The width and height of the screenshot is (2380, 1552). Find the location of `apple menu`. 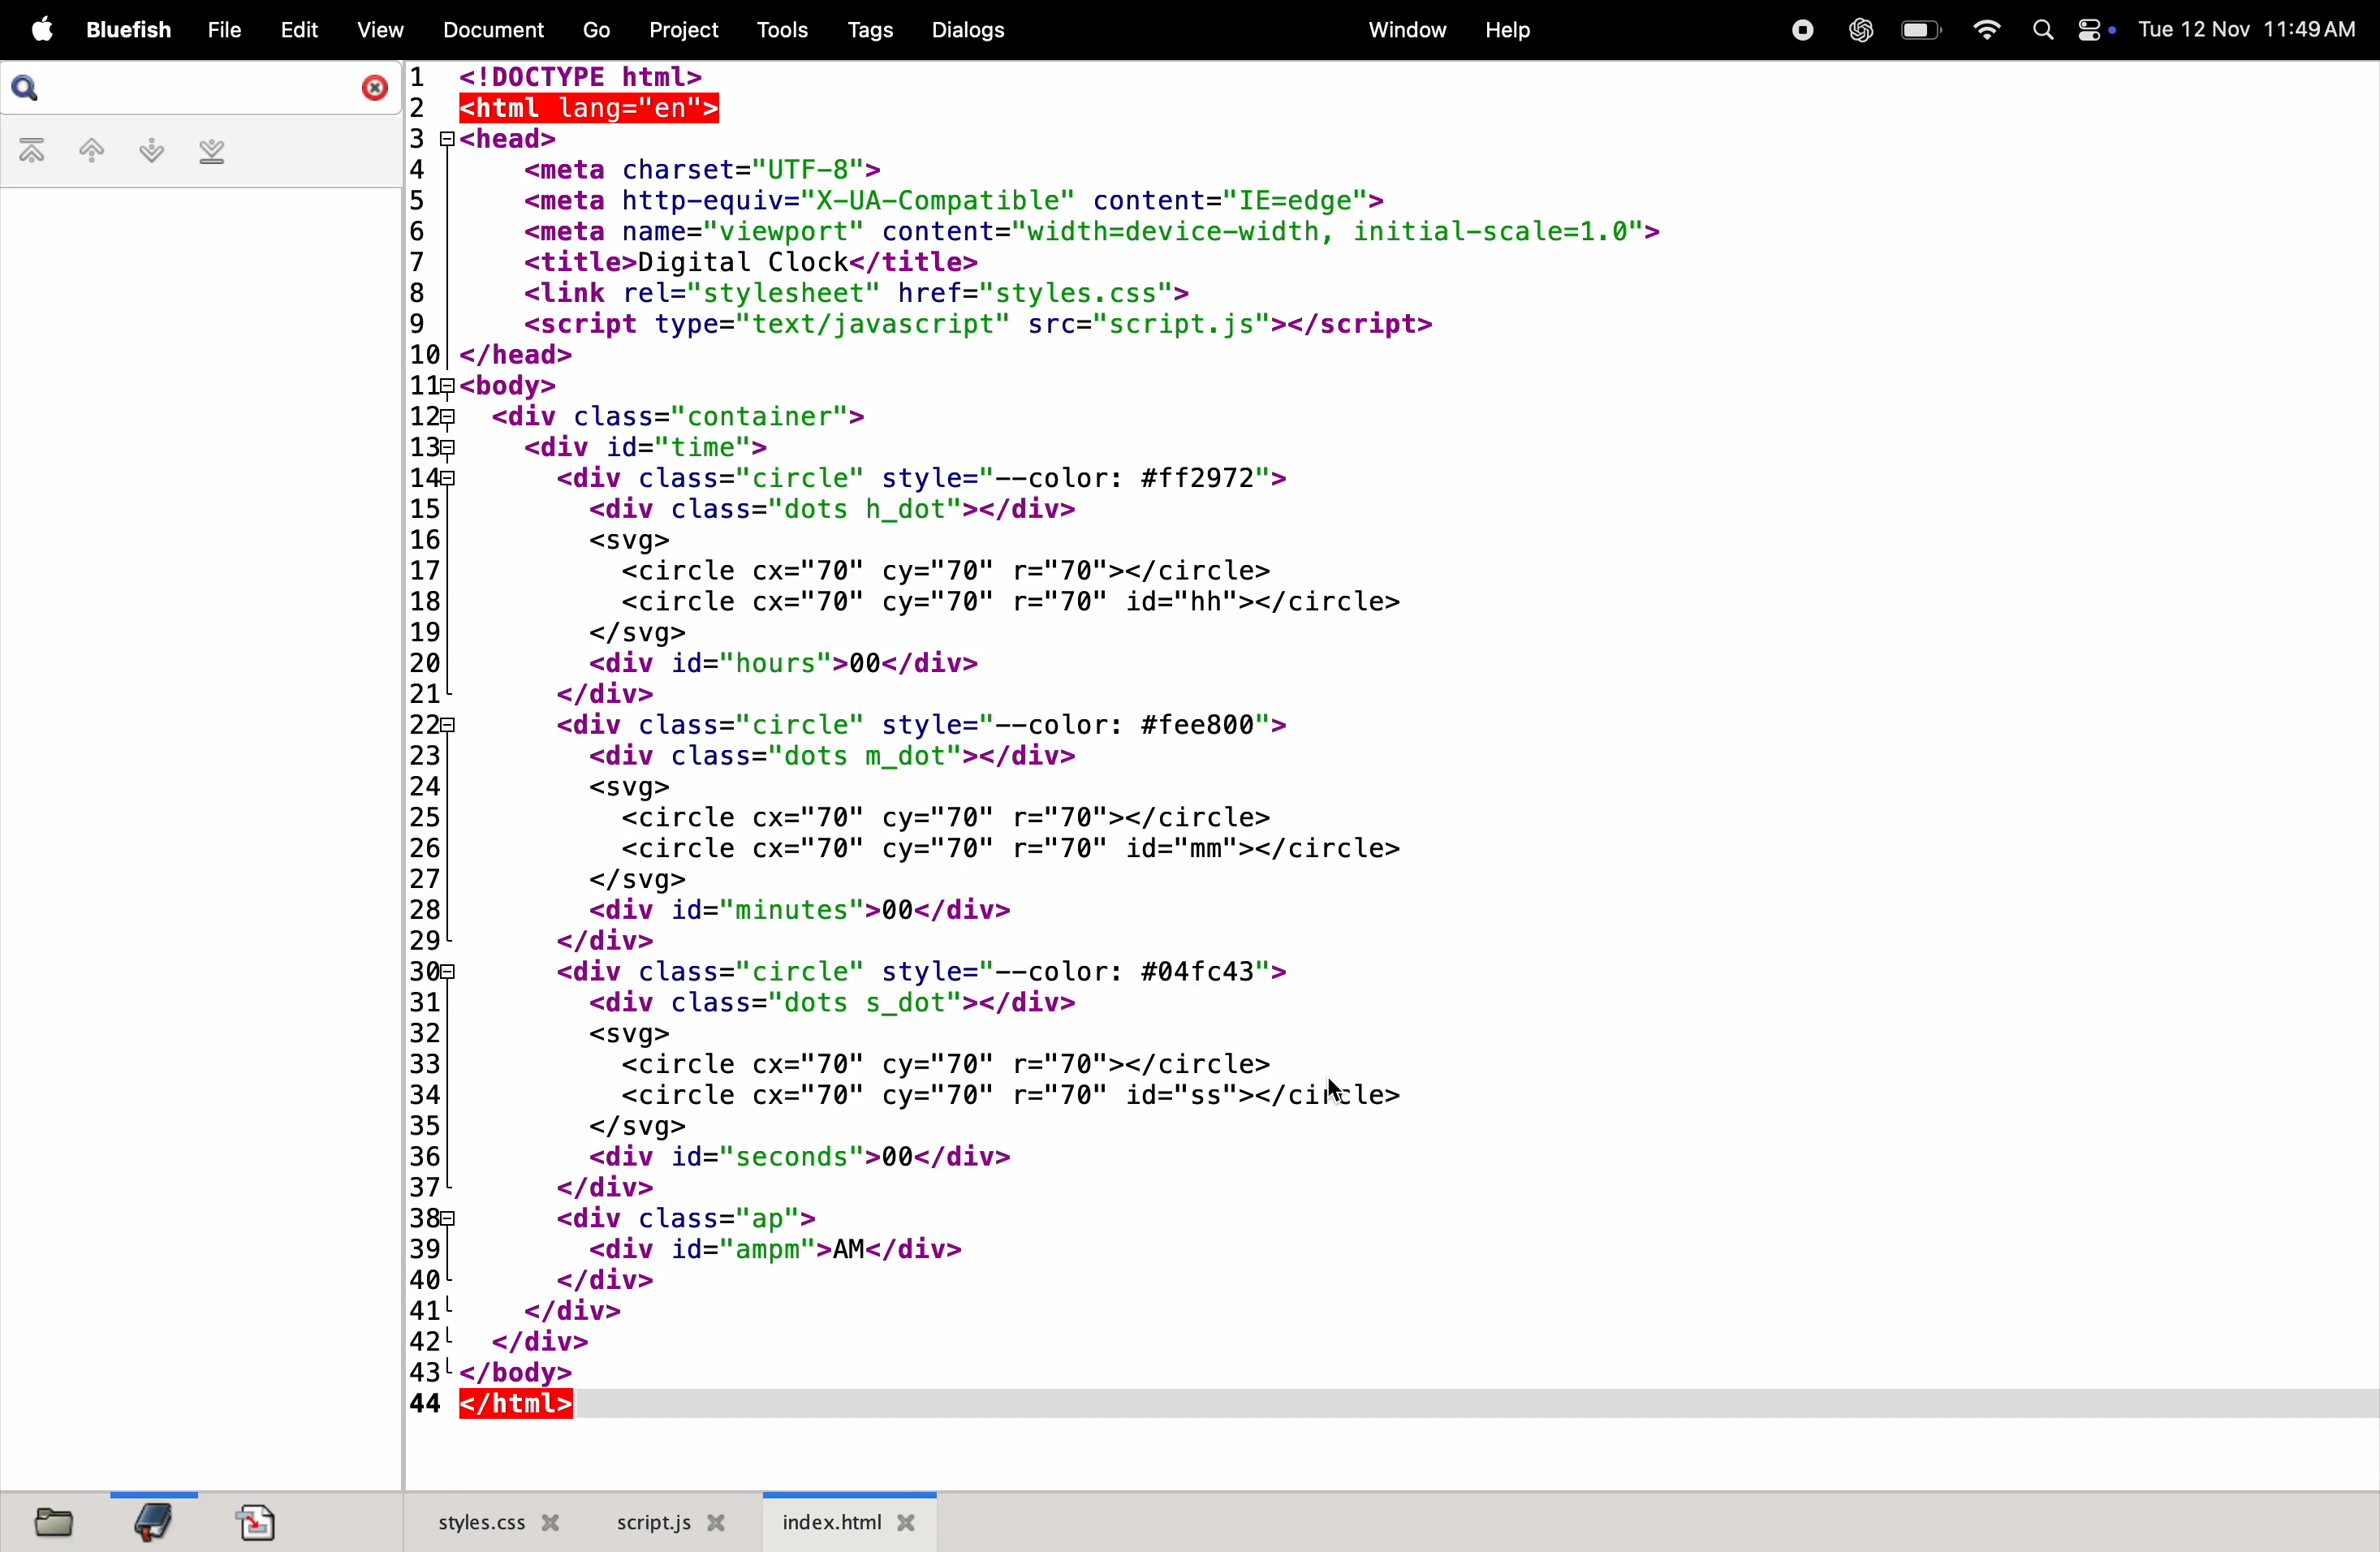

apple menu is located at coordinates (35, 29).